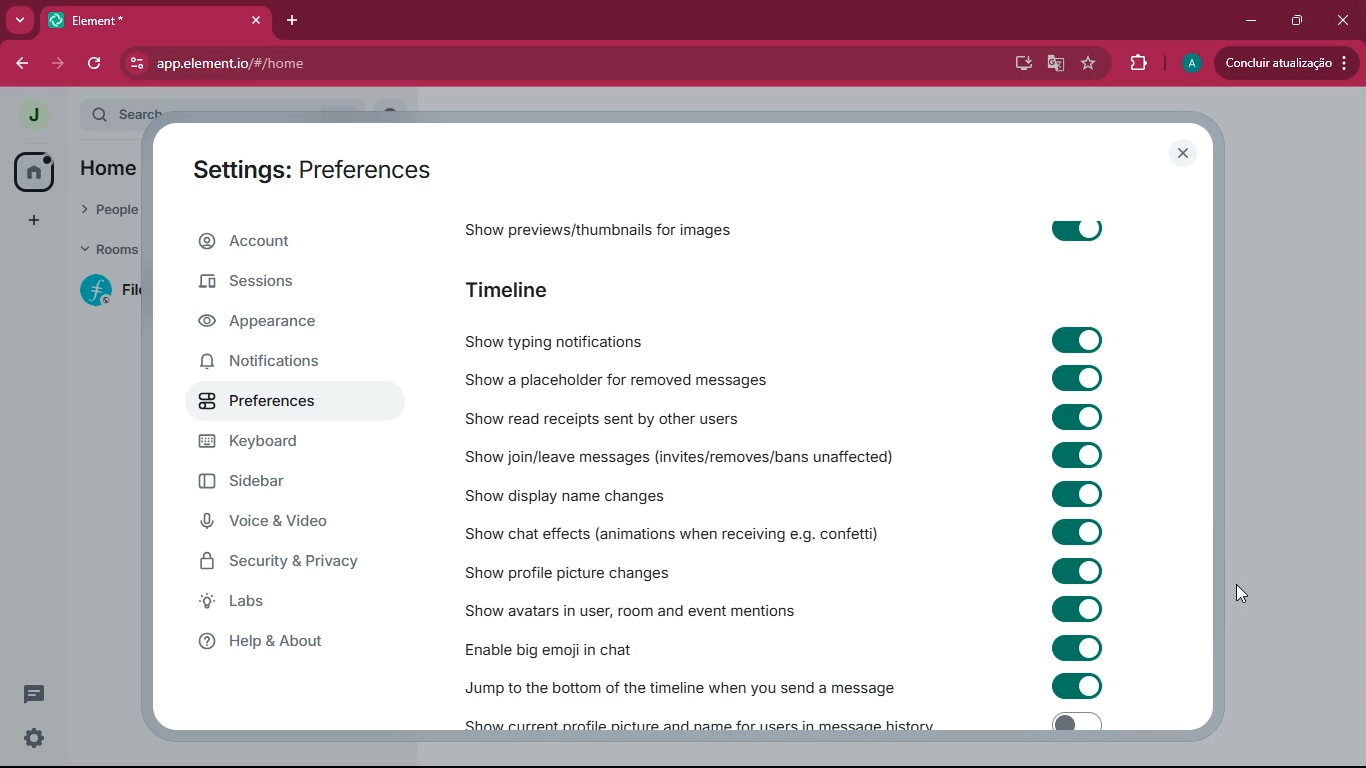  What do you see at coordinates (254, 20) in the screenshot?
I see `close` at bounding box center [254, 20].